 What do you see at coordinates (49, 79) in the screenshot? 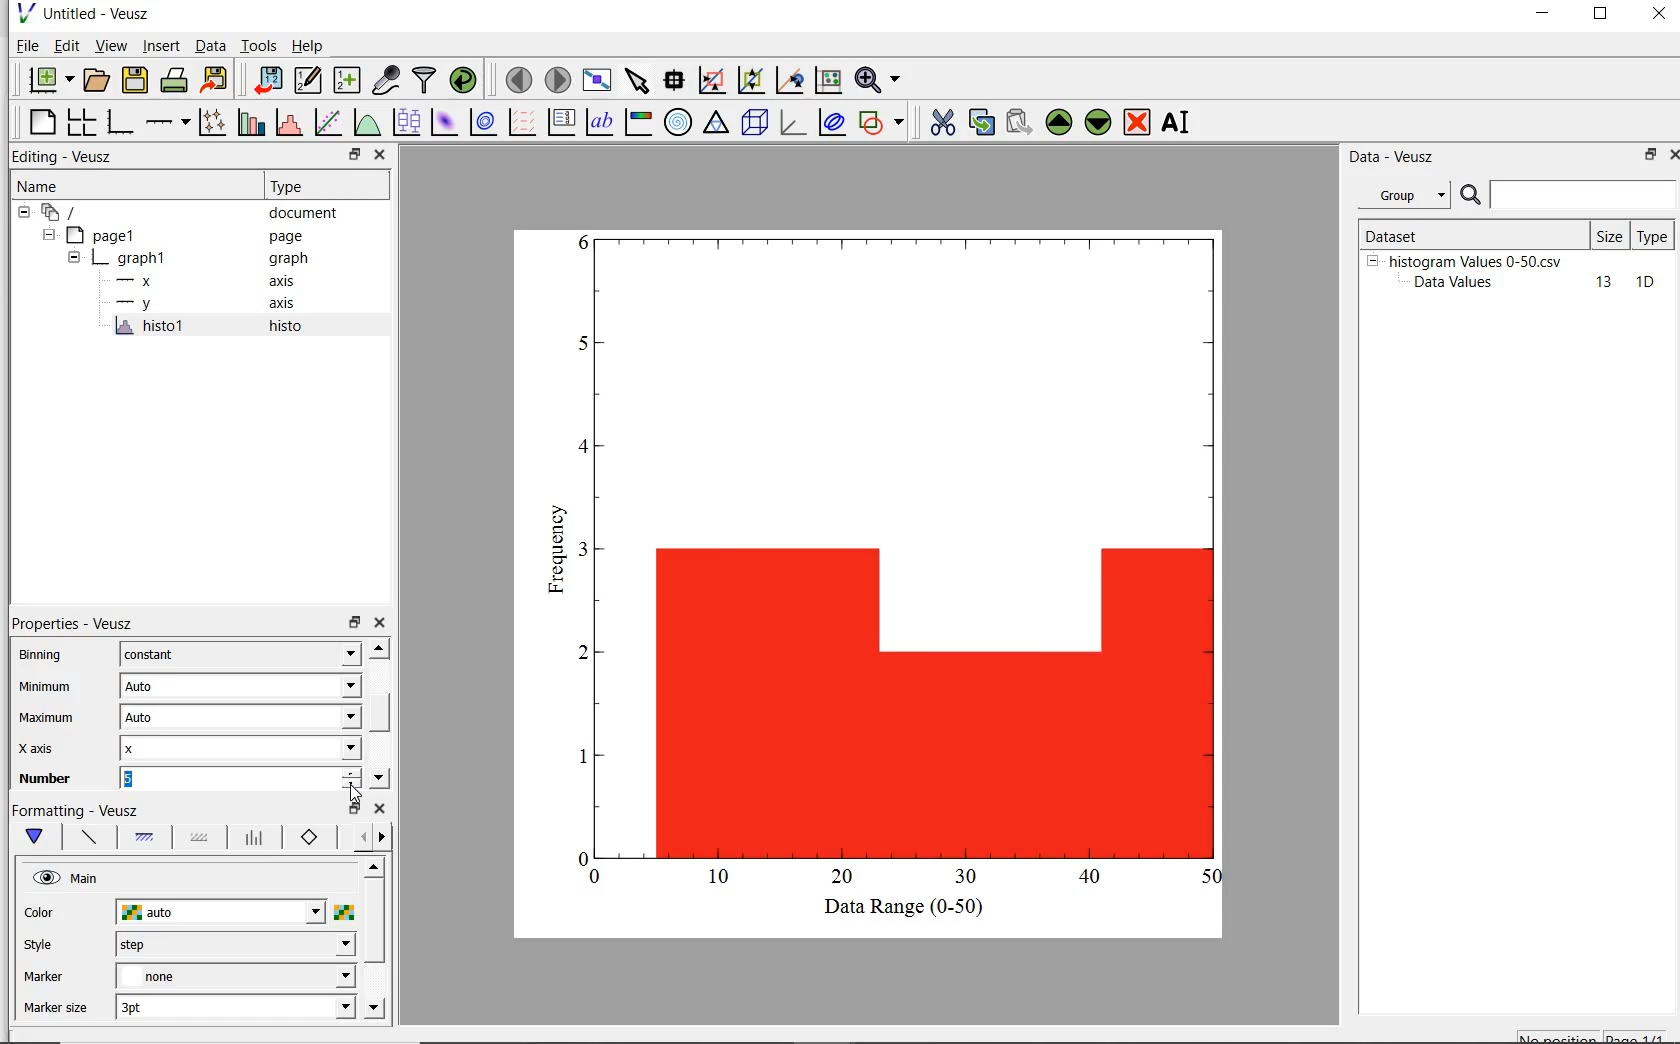
I see `new document` at bounding box center [49, 79].